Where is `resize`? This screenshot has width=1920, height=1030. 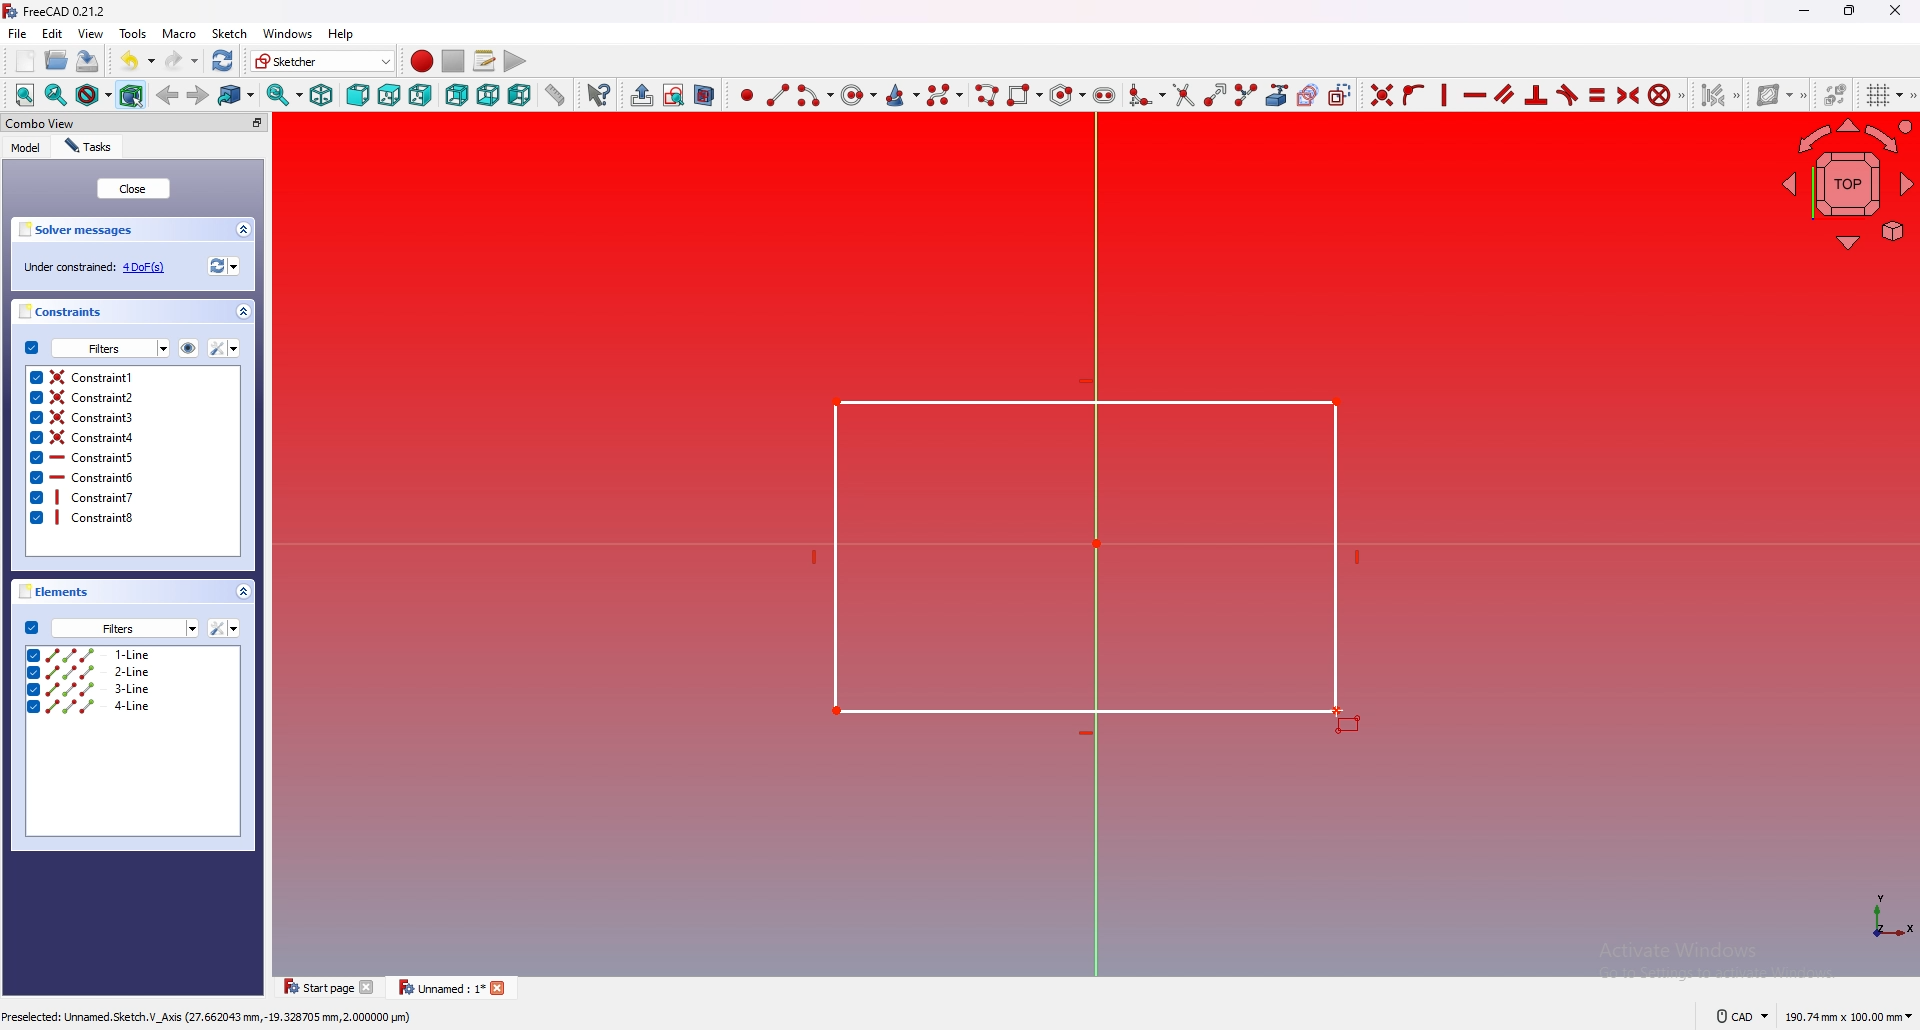 resize is located at coordinates (1850, 12).